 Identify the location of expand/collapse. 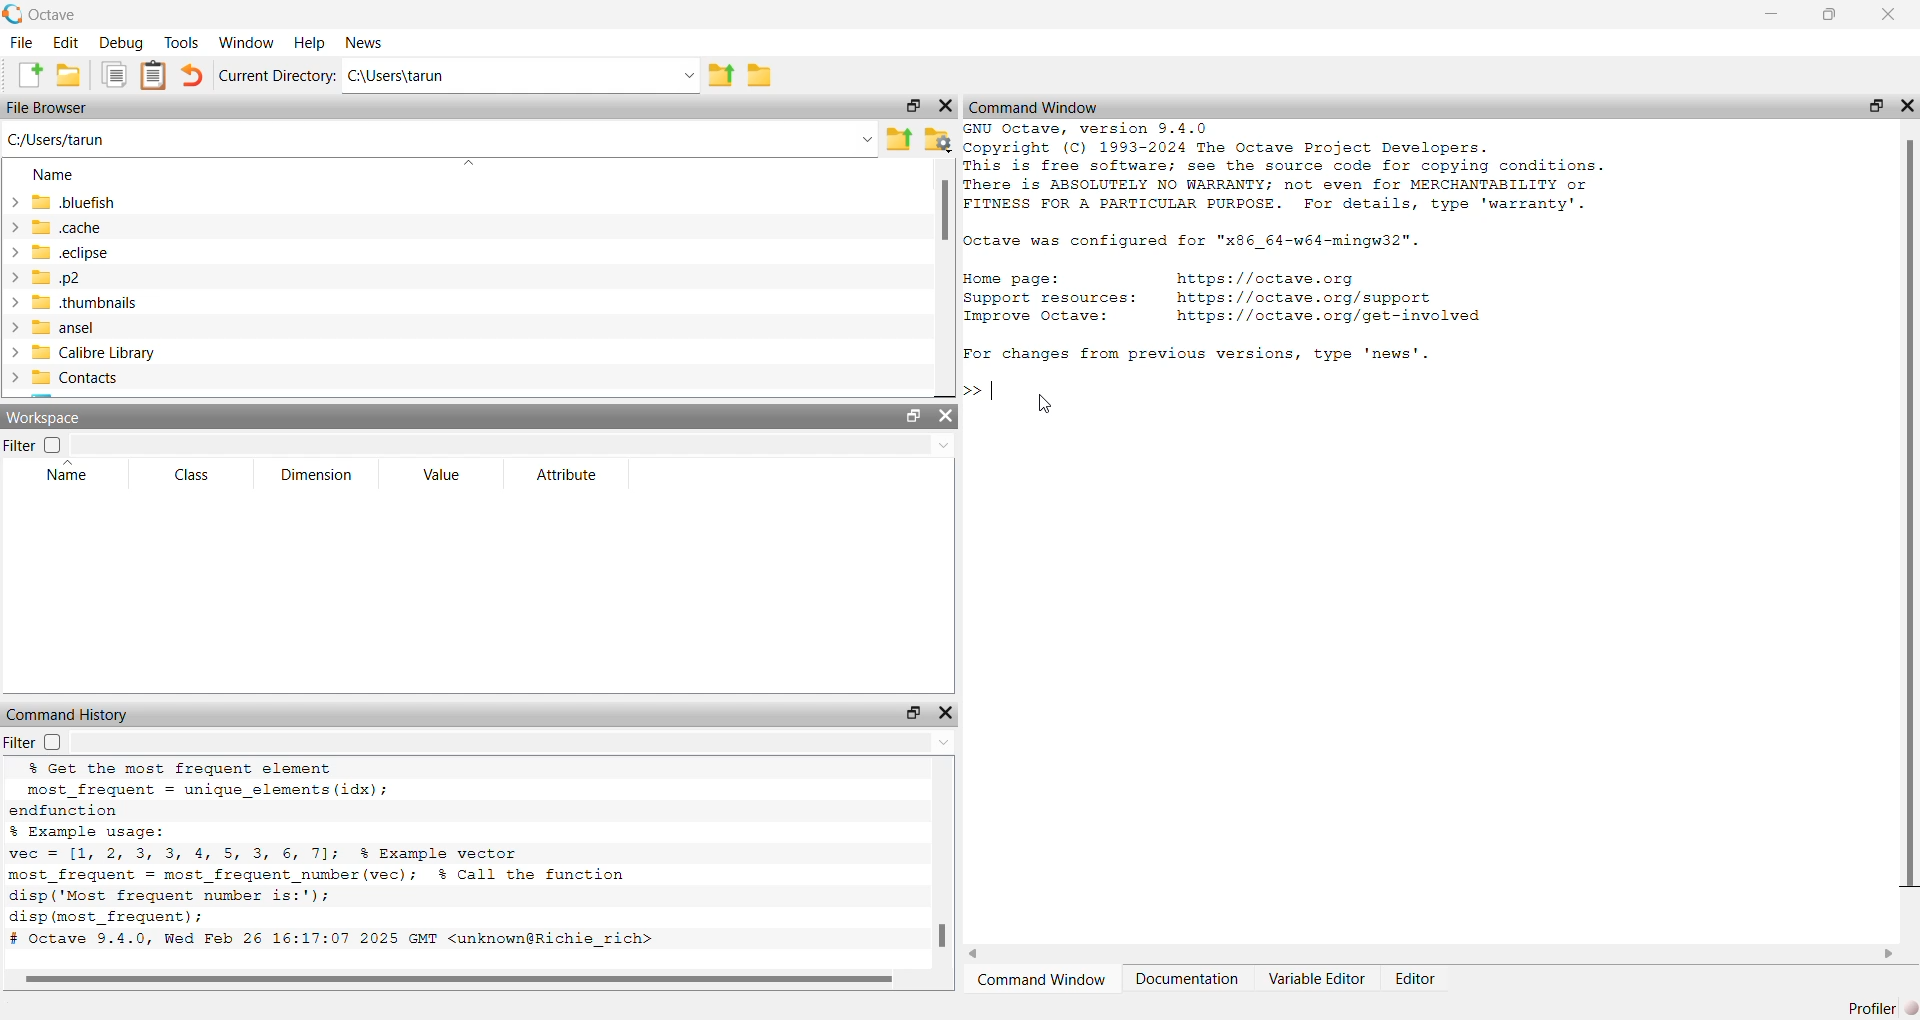
(12, 327).